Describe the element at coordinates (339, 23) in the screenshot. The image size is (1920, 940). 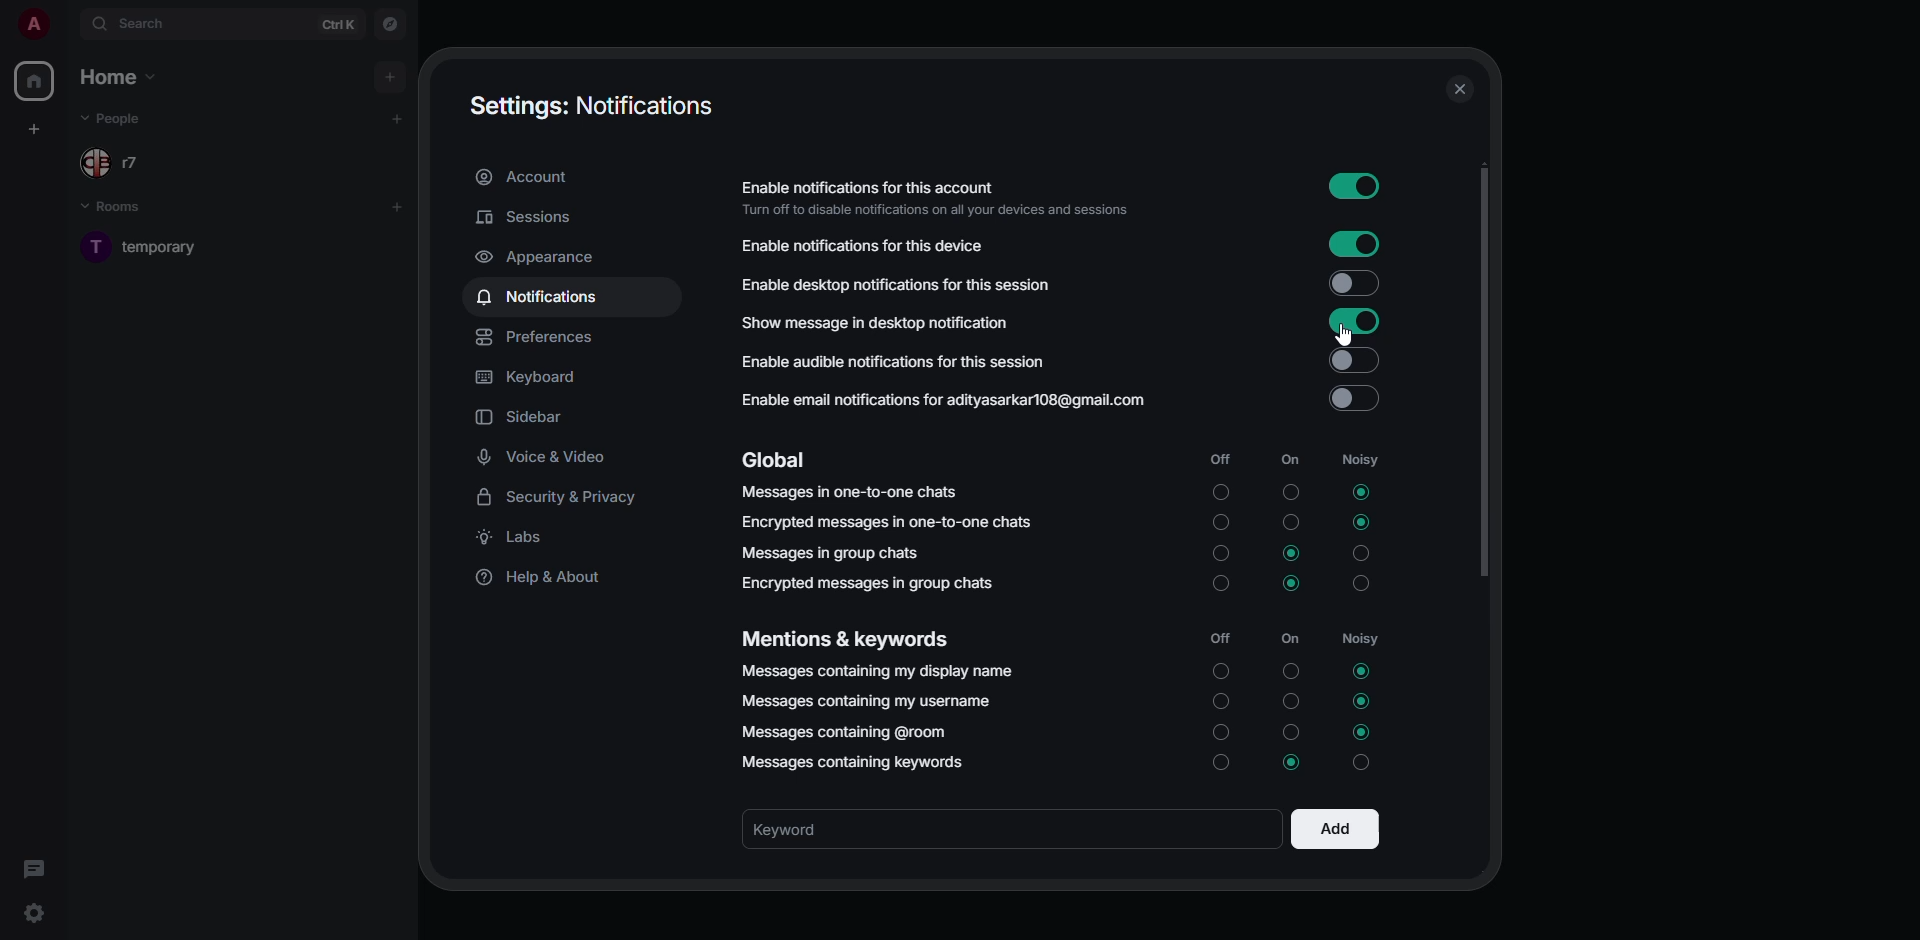
I see `ctrl K` at that location.